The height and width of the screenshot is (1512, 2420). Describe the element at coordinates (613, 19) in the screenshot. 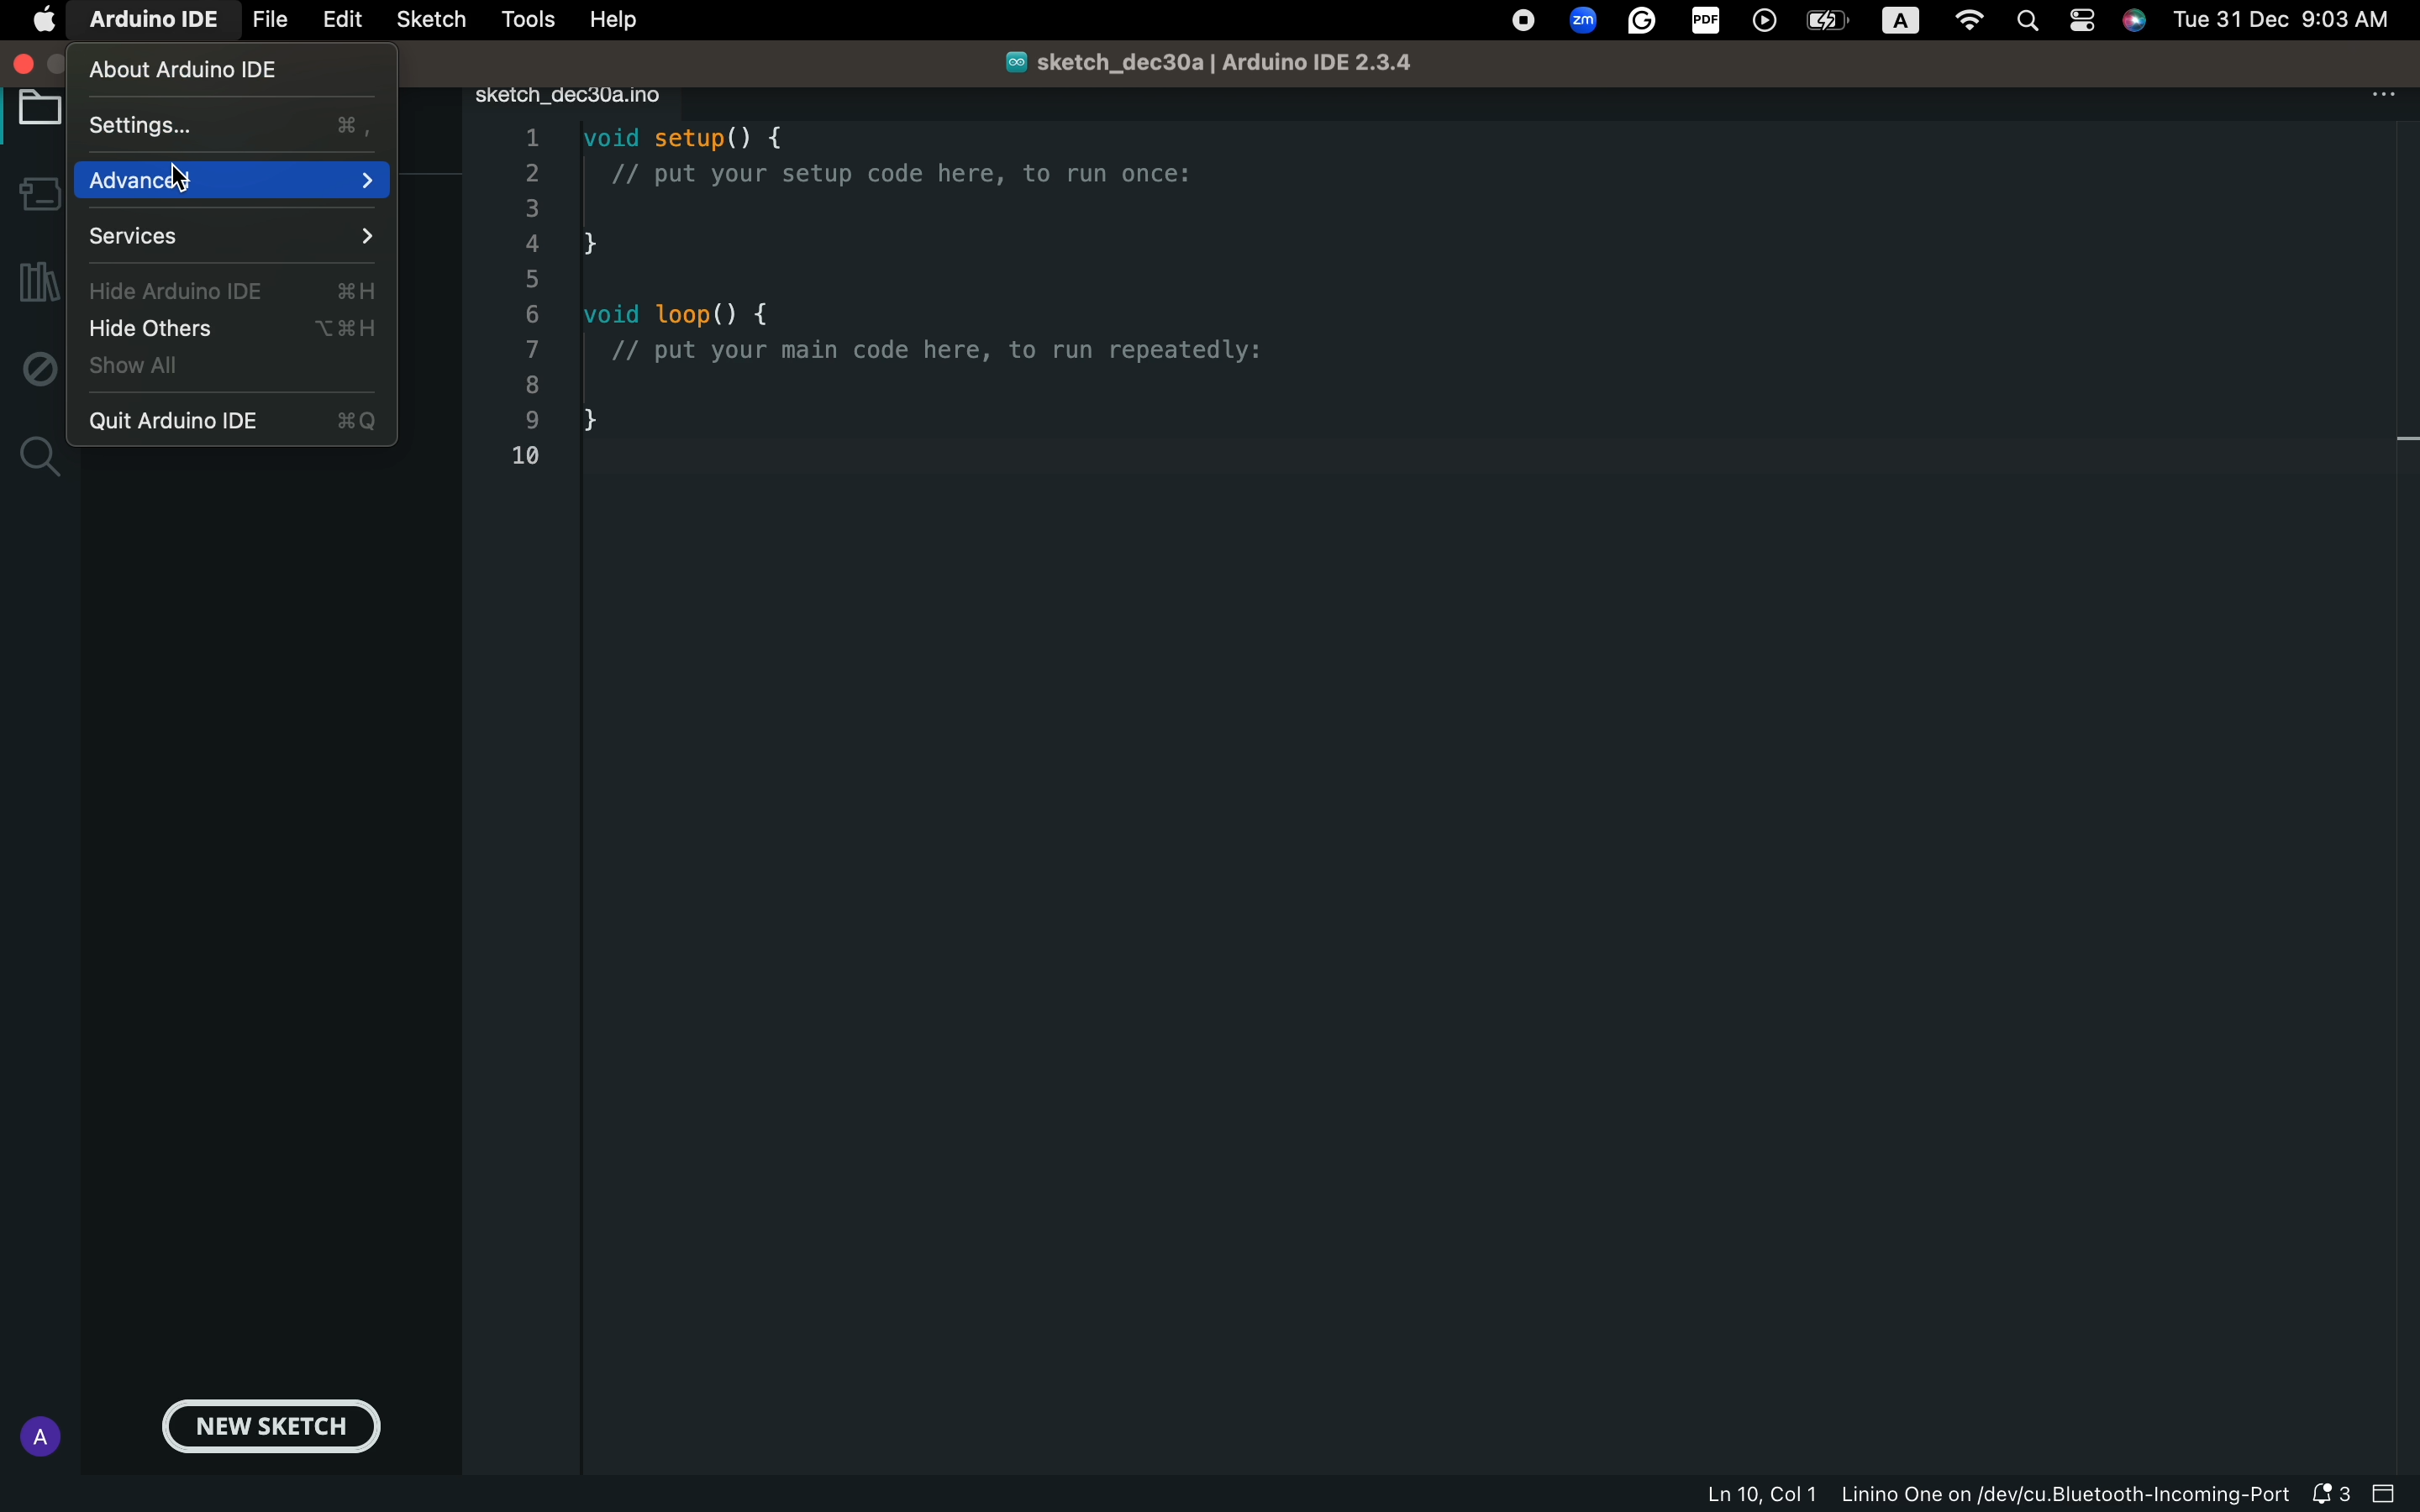

I see `help` at that location.